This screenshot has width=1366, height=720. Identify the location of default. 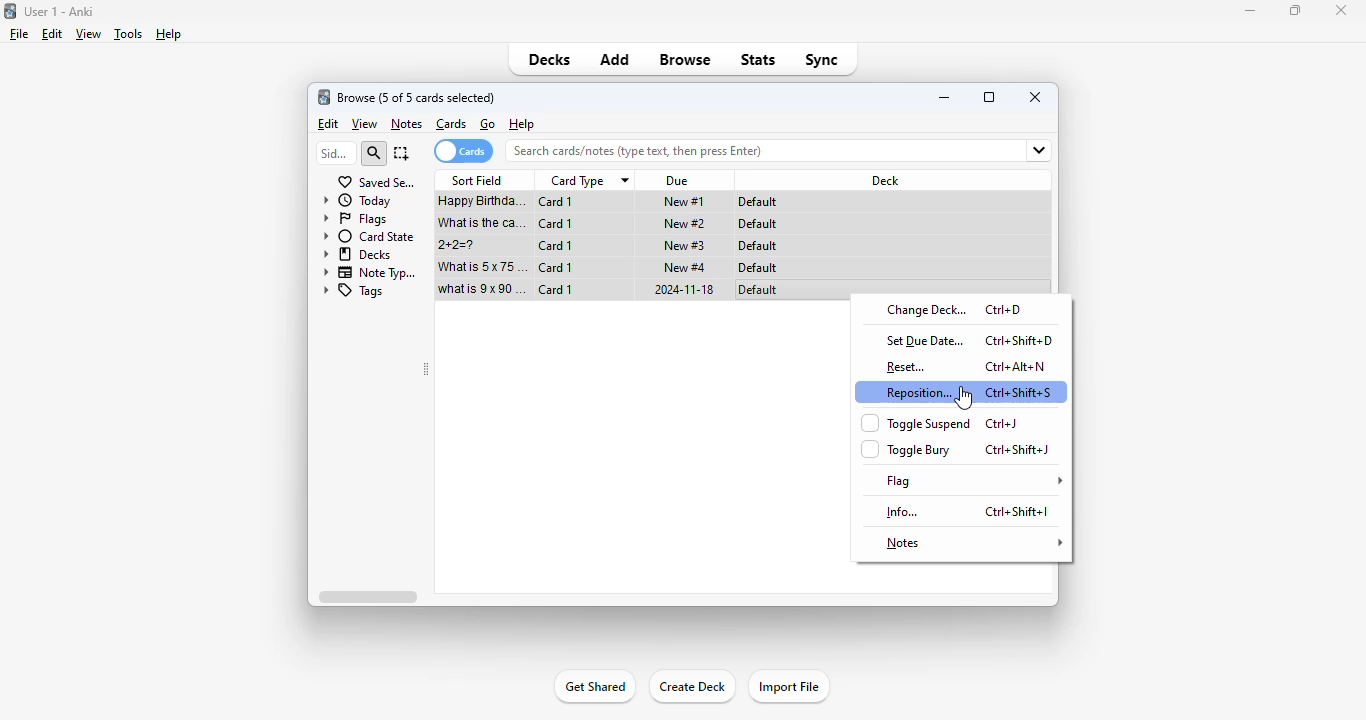
(758, 268).